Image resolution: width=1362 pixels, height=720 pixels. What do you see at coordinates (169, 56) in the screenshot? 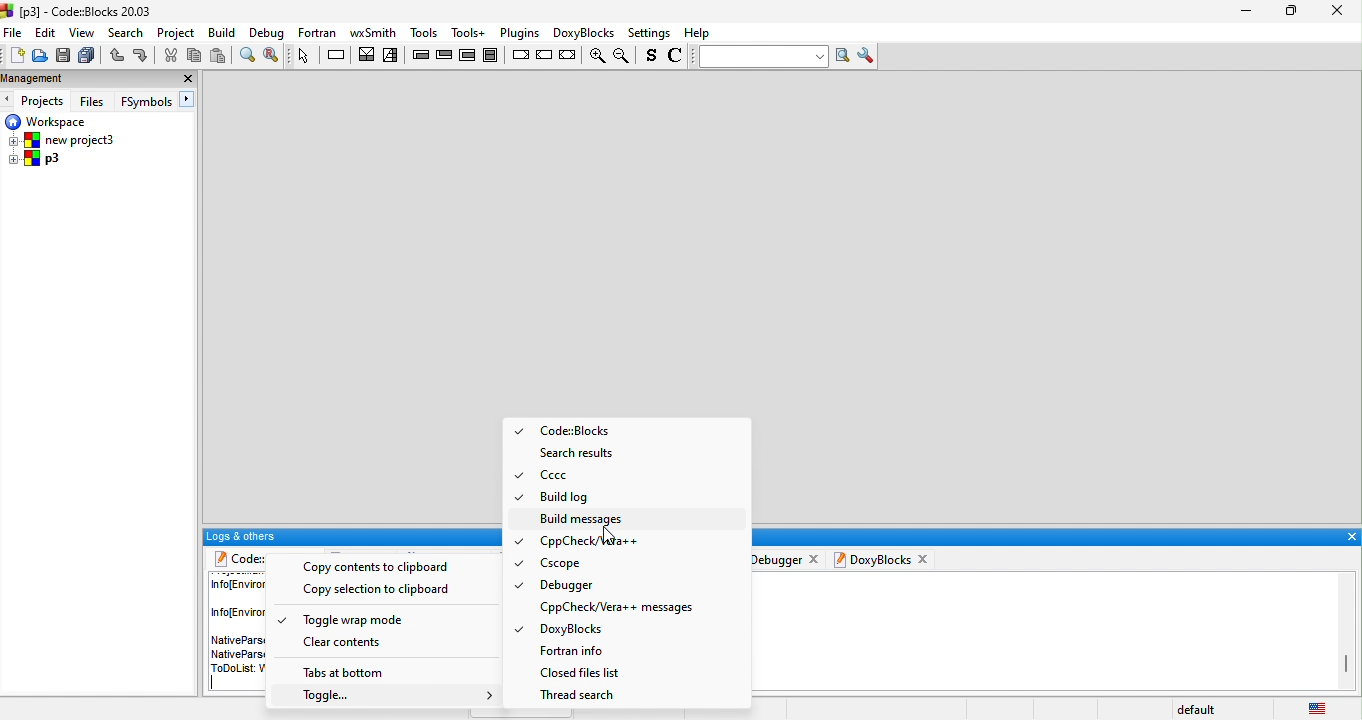
I see `cut` at bounding box center [169, 56].